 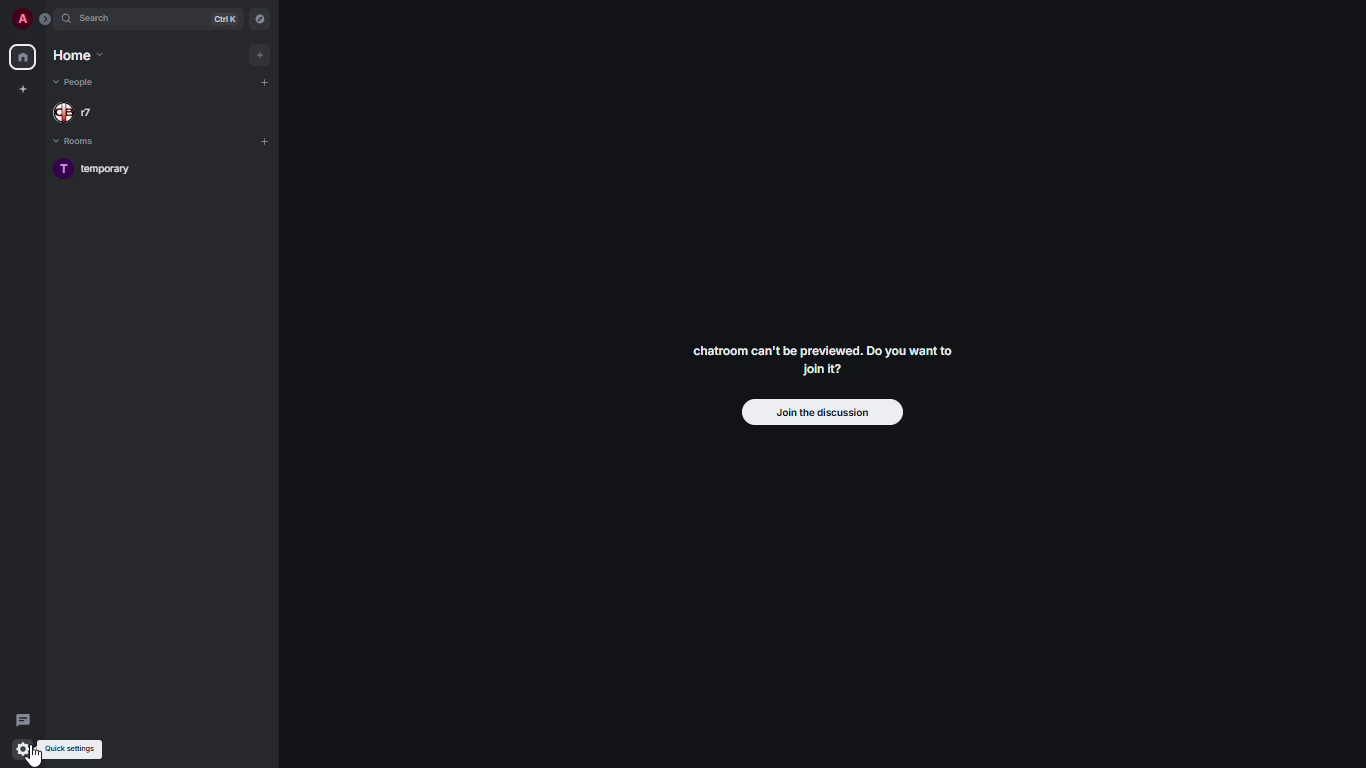 I want to click on people, so click(x=77, y=83).